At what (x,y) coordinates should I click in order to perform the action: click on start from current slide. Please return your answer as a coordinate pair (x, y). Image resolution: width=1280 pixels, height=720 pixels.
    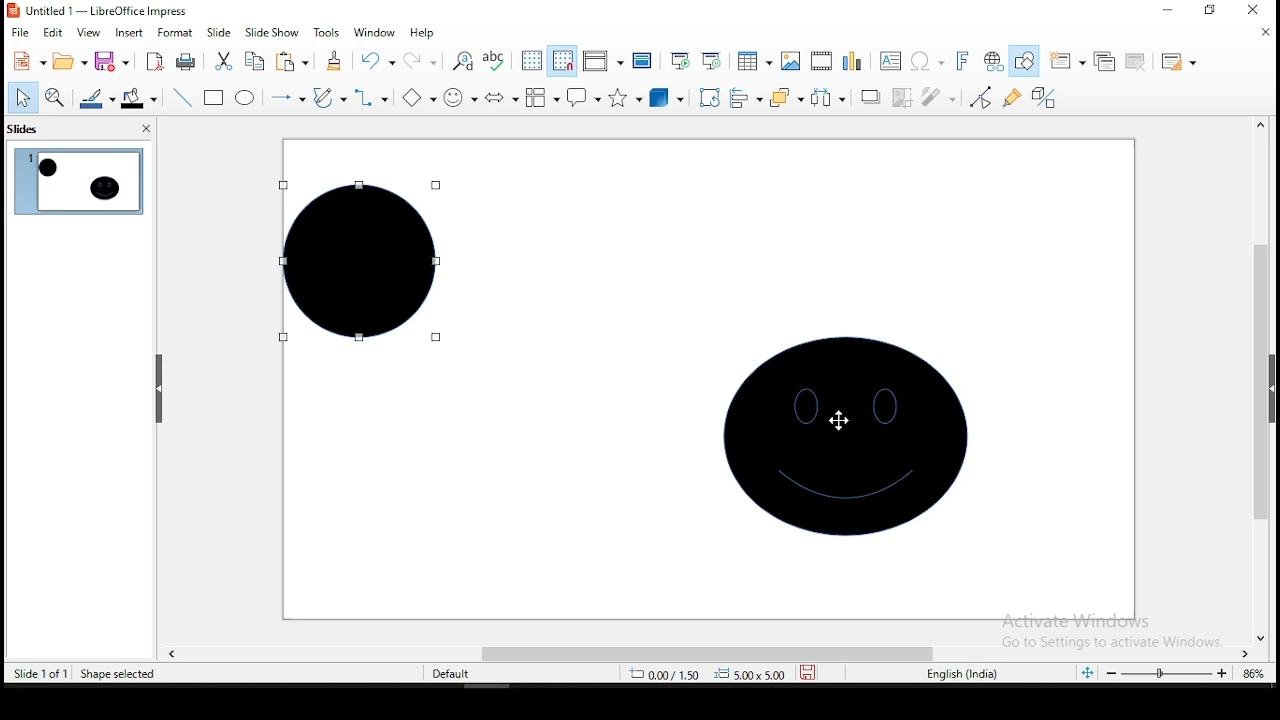
    Looking at the image, I should click on (716, 63).